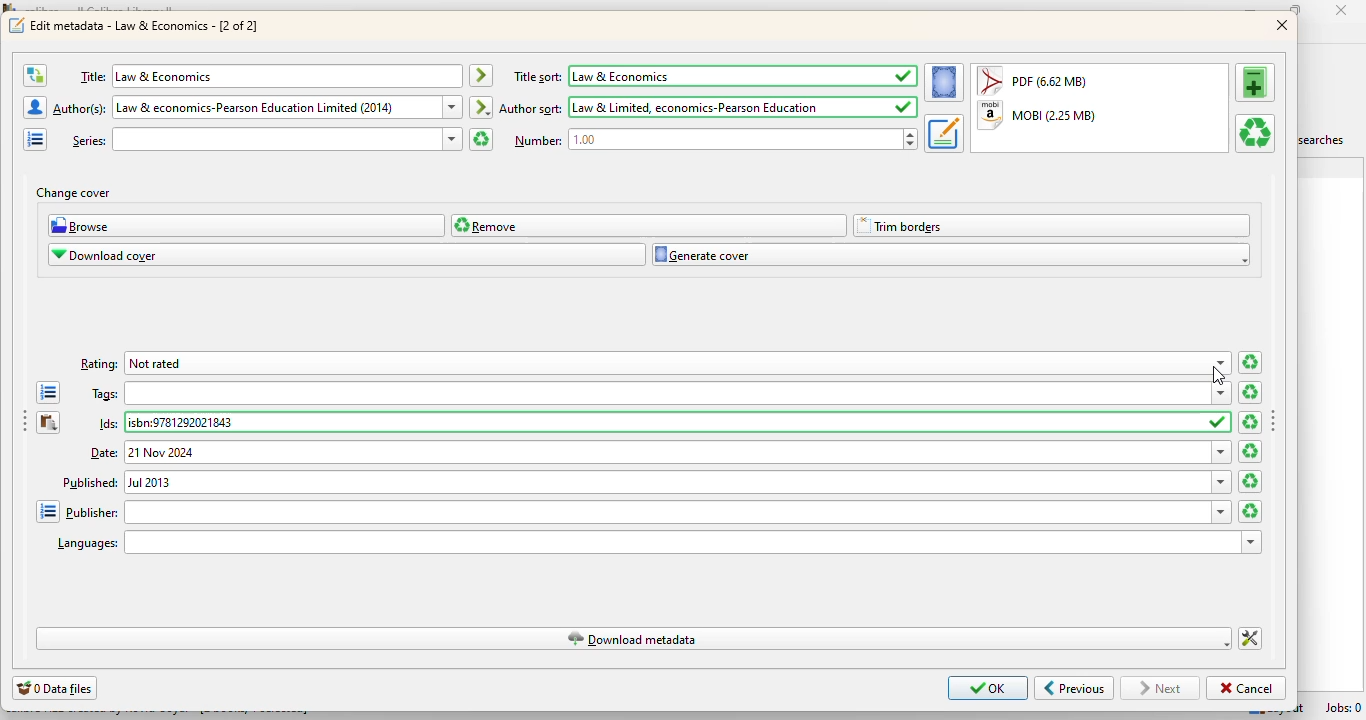 The width and height of the screenshot is (1366, 720). Describe the element at coordinates (35, 107) in the screenshot. I see `open the manage authors editor` at that location.